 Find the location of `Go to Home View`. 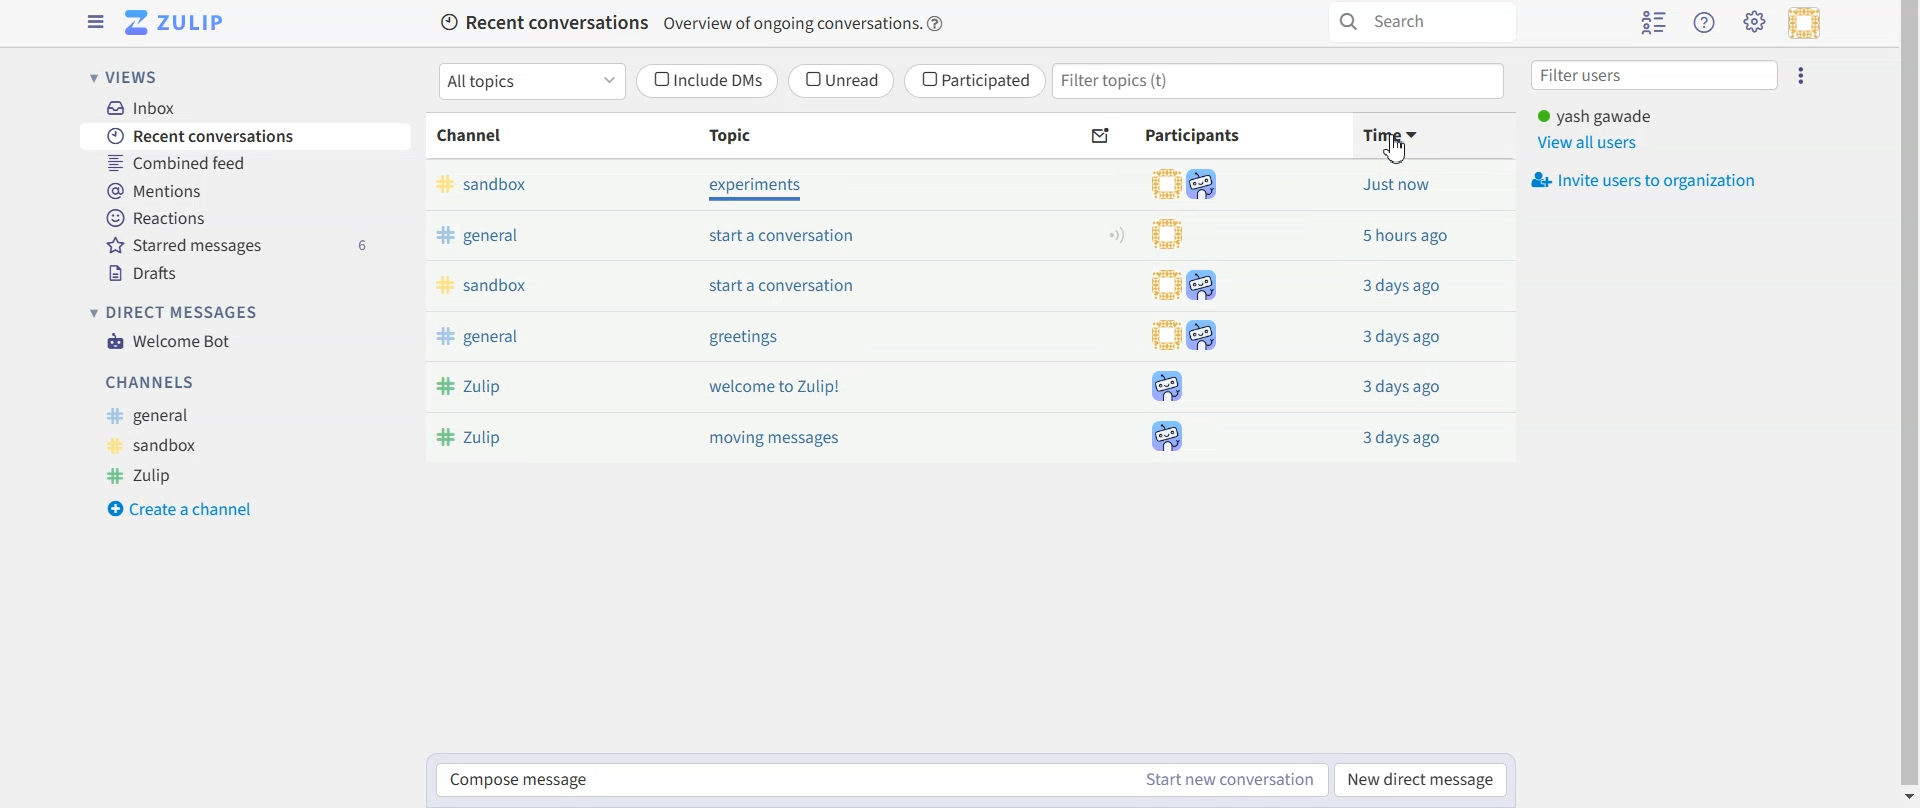

Go to Home View is located at coordinates (177, 22).